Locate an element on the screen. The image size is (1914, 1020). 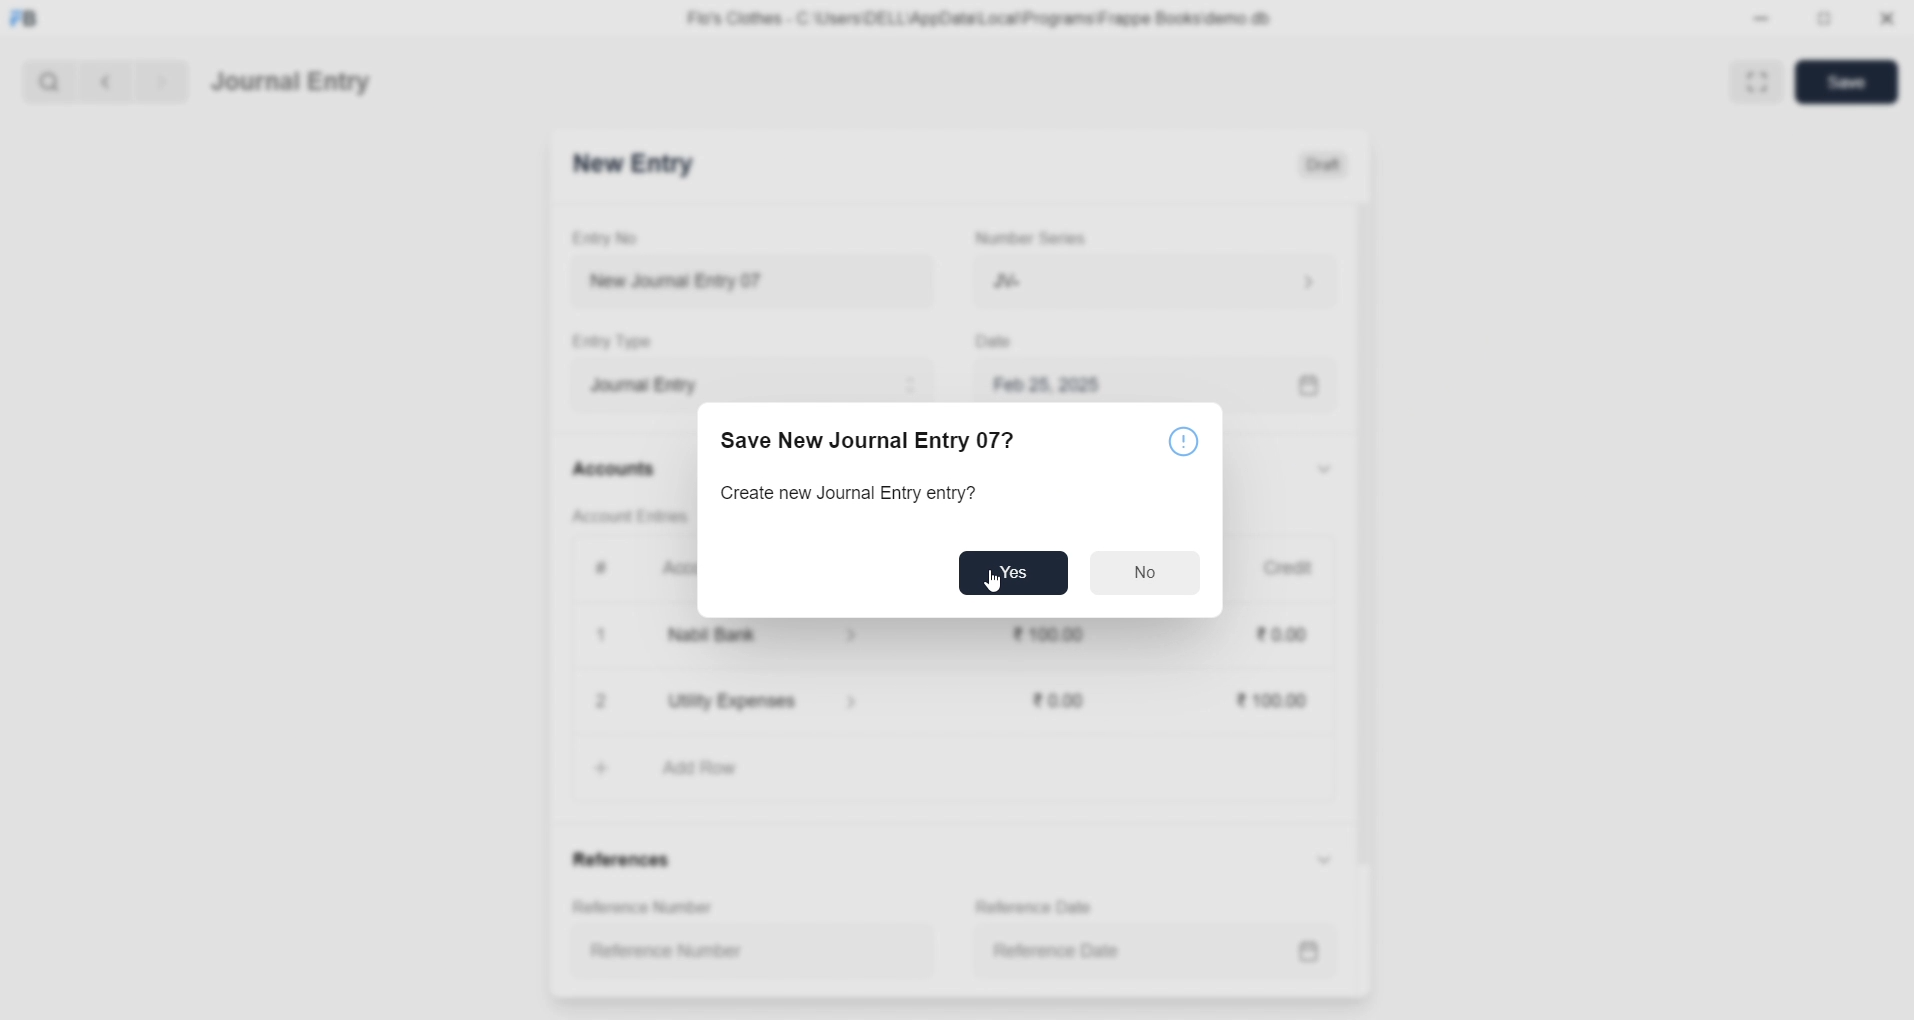
No is located at coordinates (1153, 570).